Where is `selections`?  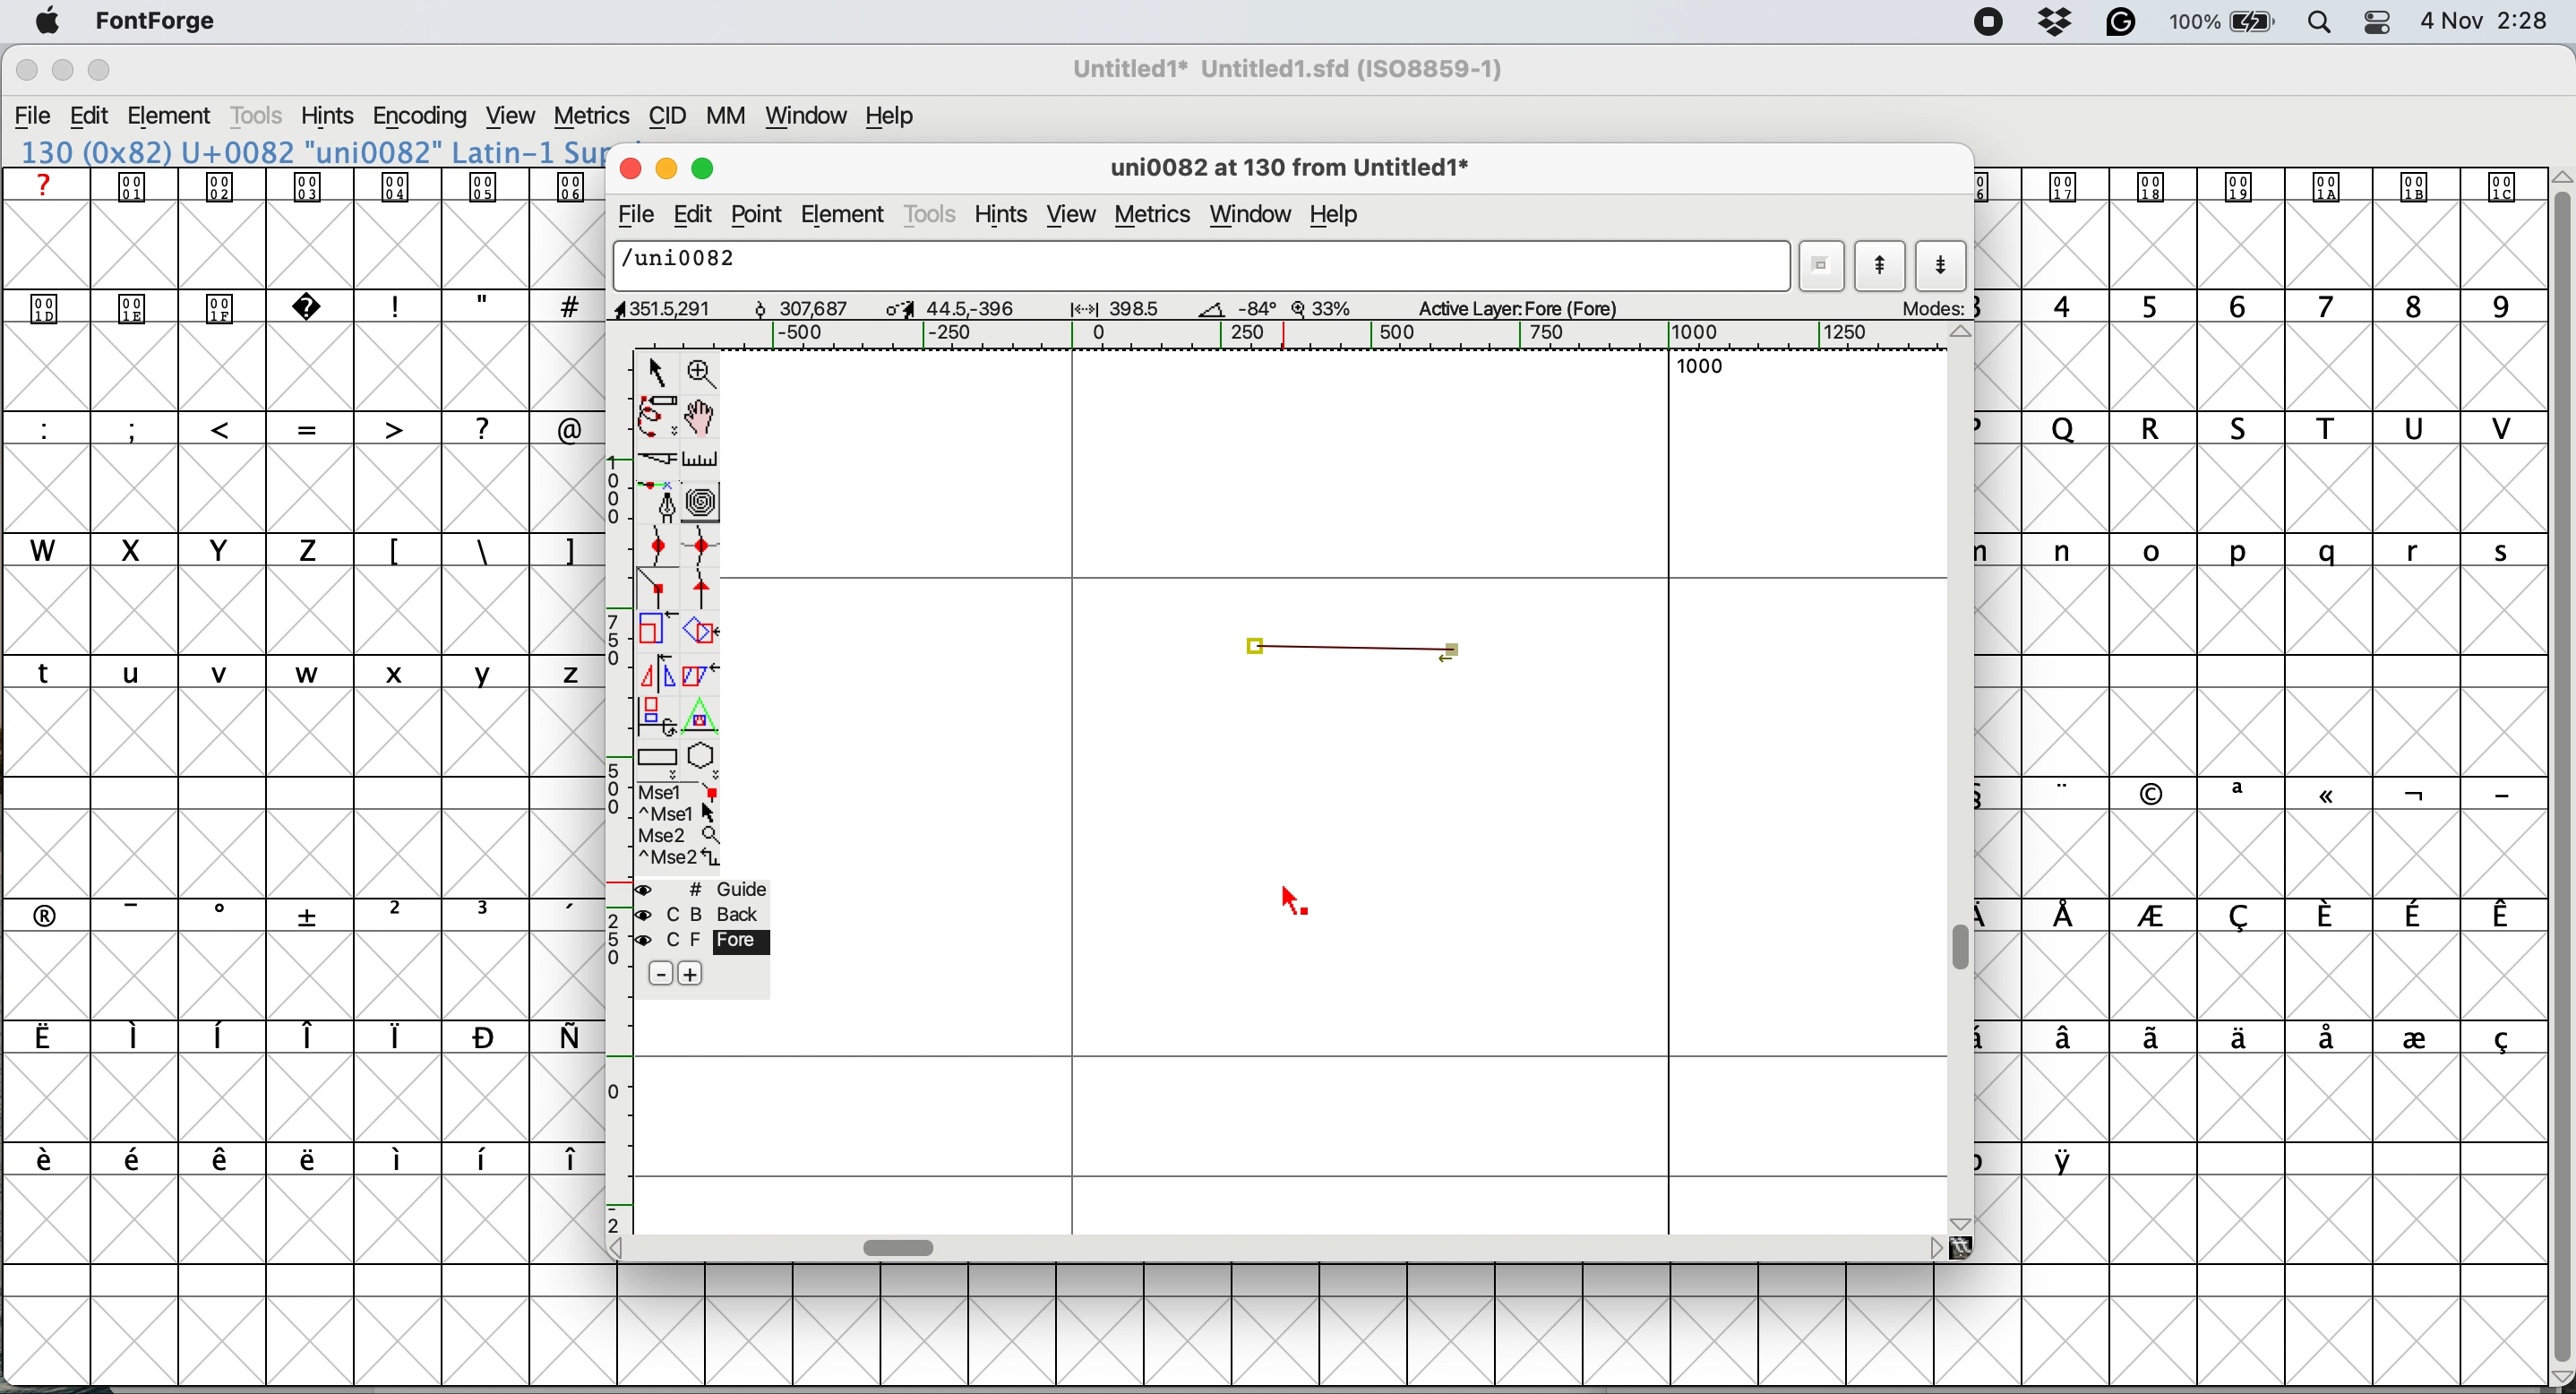
selections is located at coordinates (681, 828).